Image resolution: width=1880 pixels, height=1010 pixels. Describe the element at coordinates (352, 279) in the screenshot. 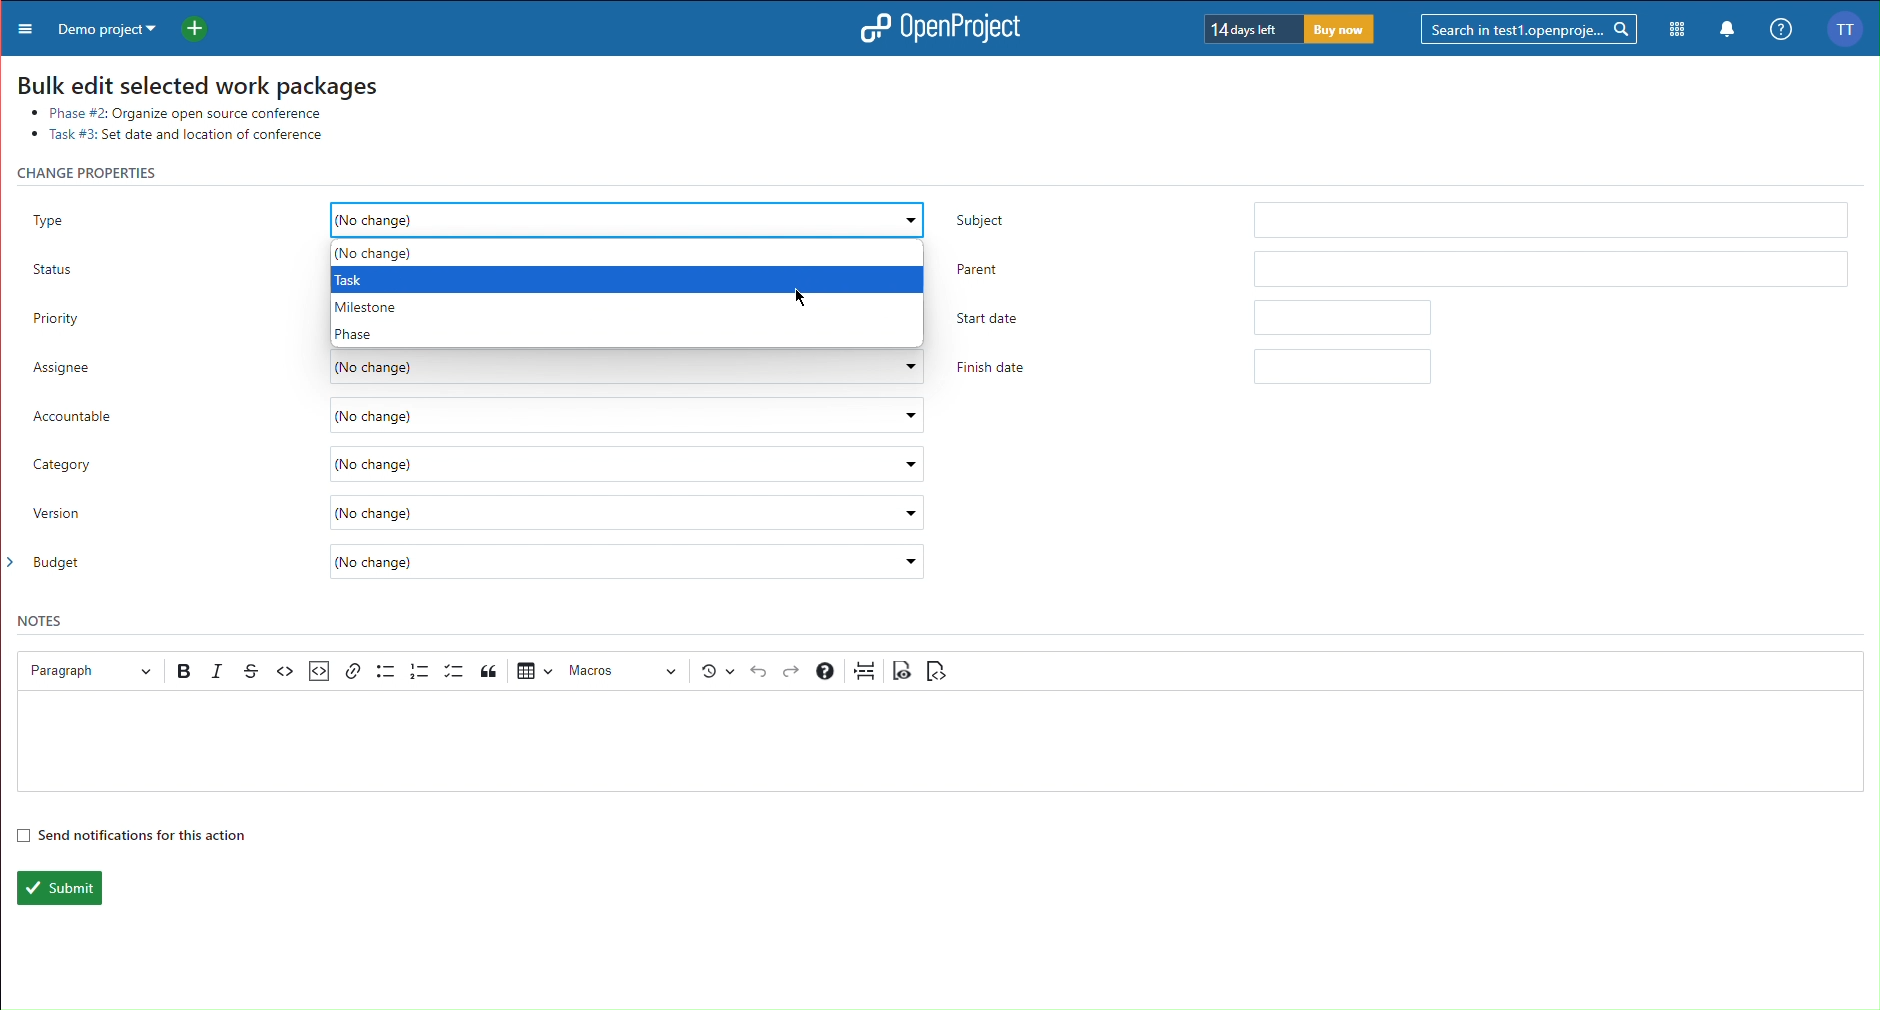

I see `Task` at that location.